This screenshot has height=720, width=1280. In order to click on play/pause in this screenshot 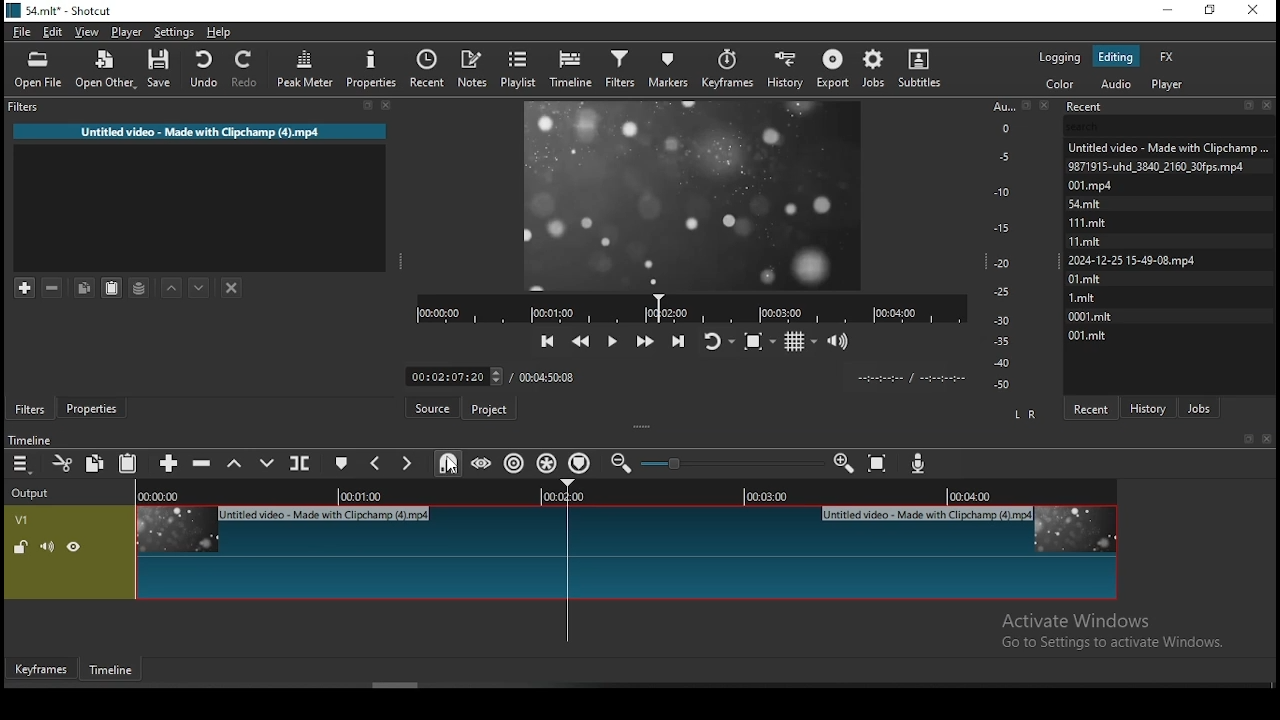, I will do `click(611, 336)`.